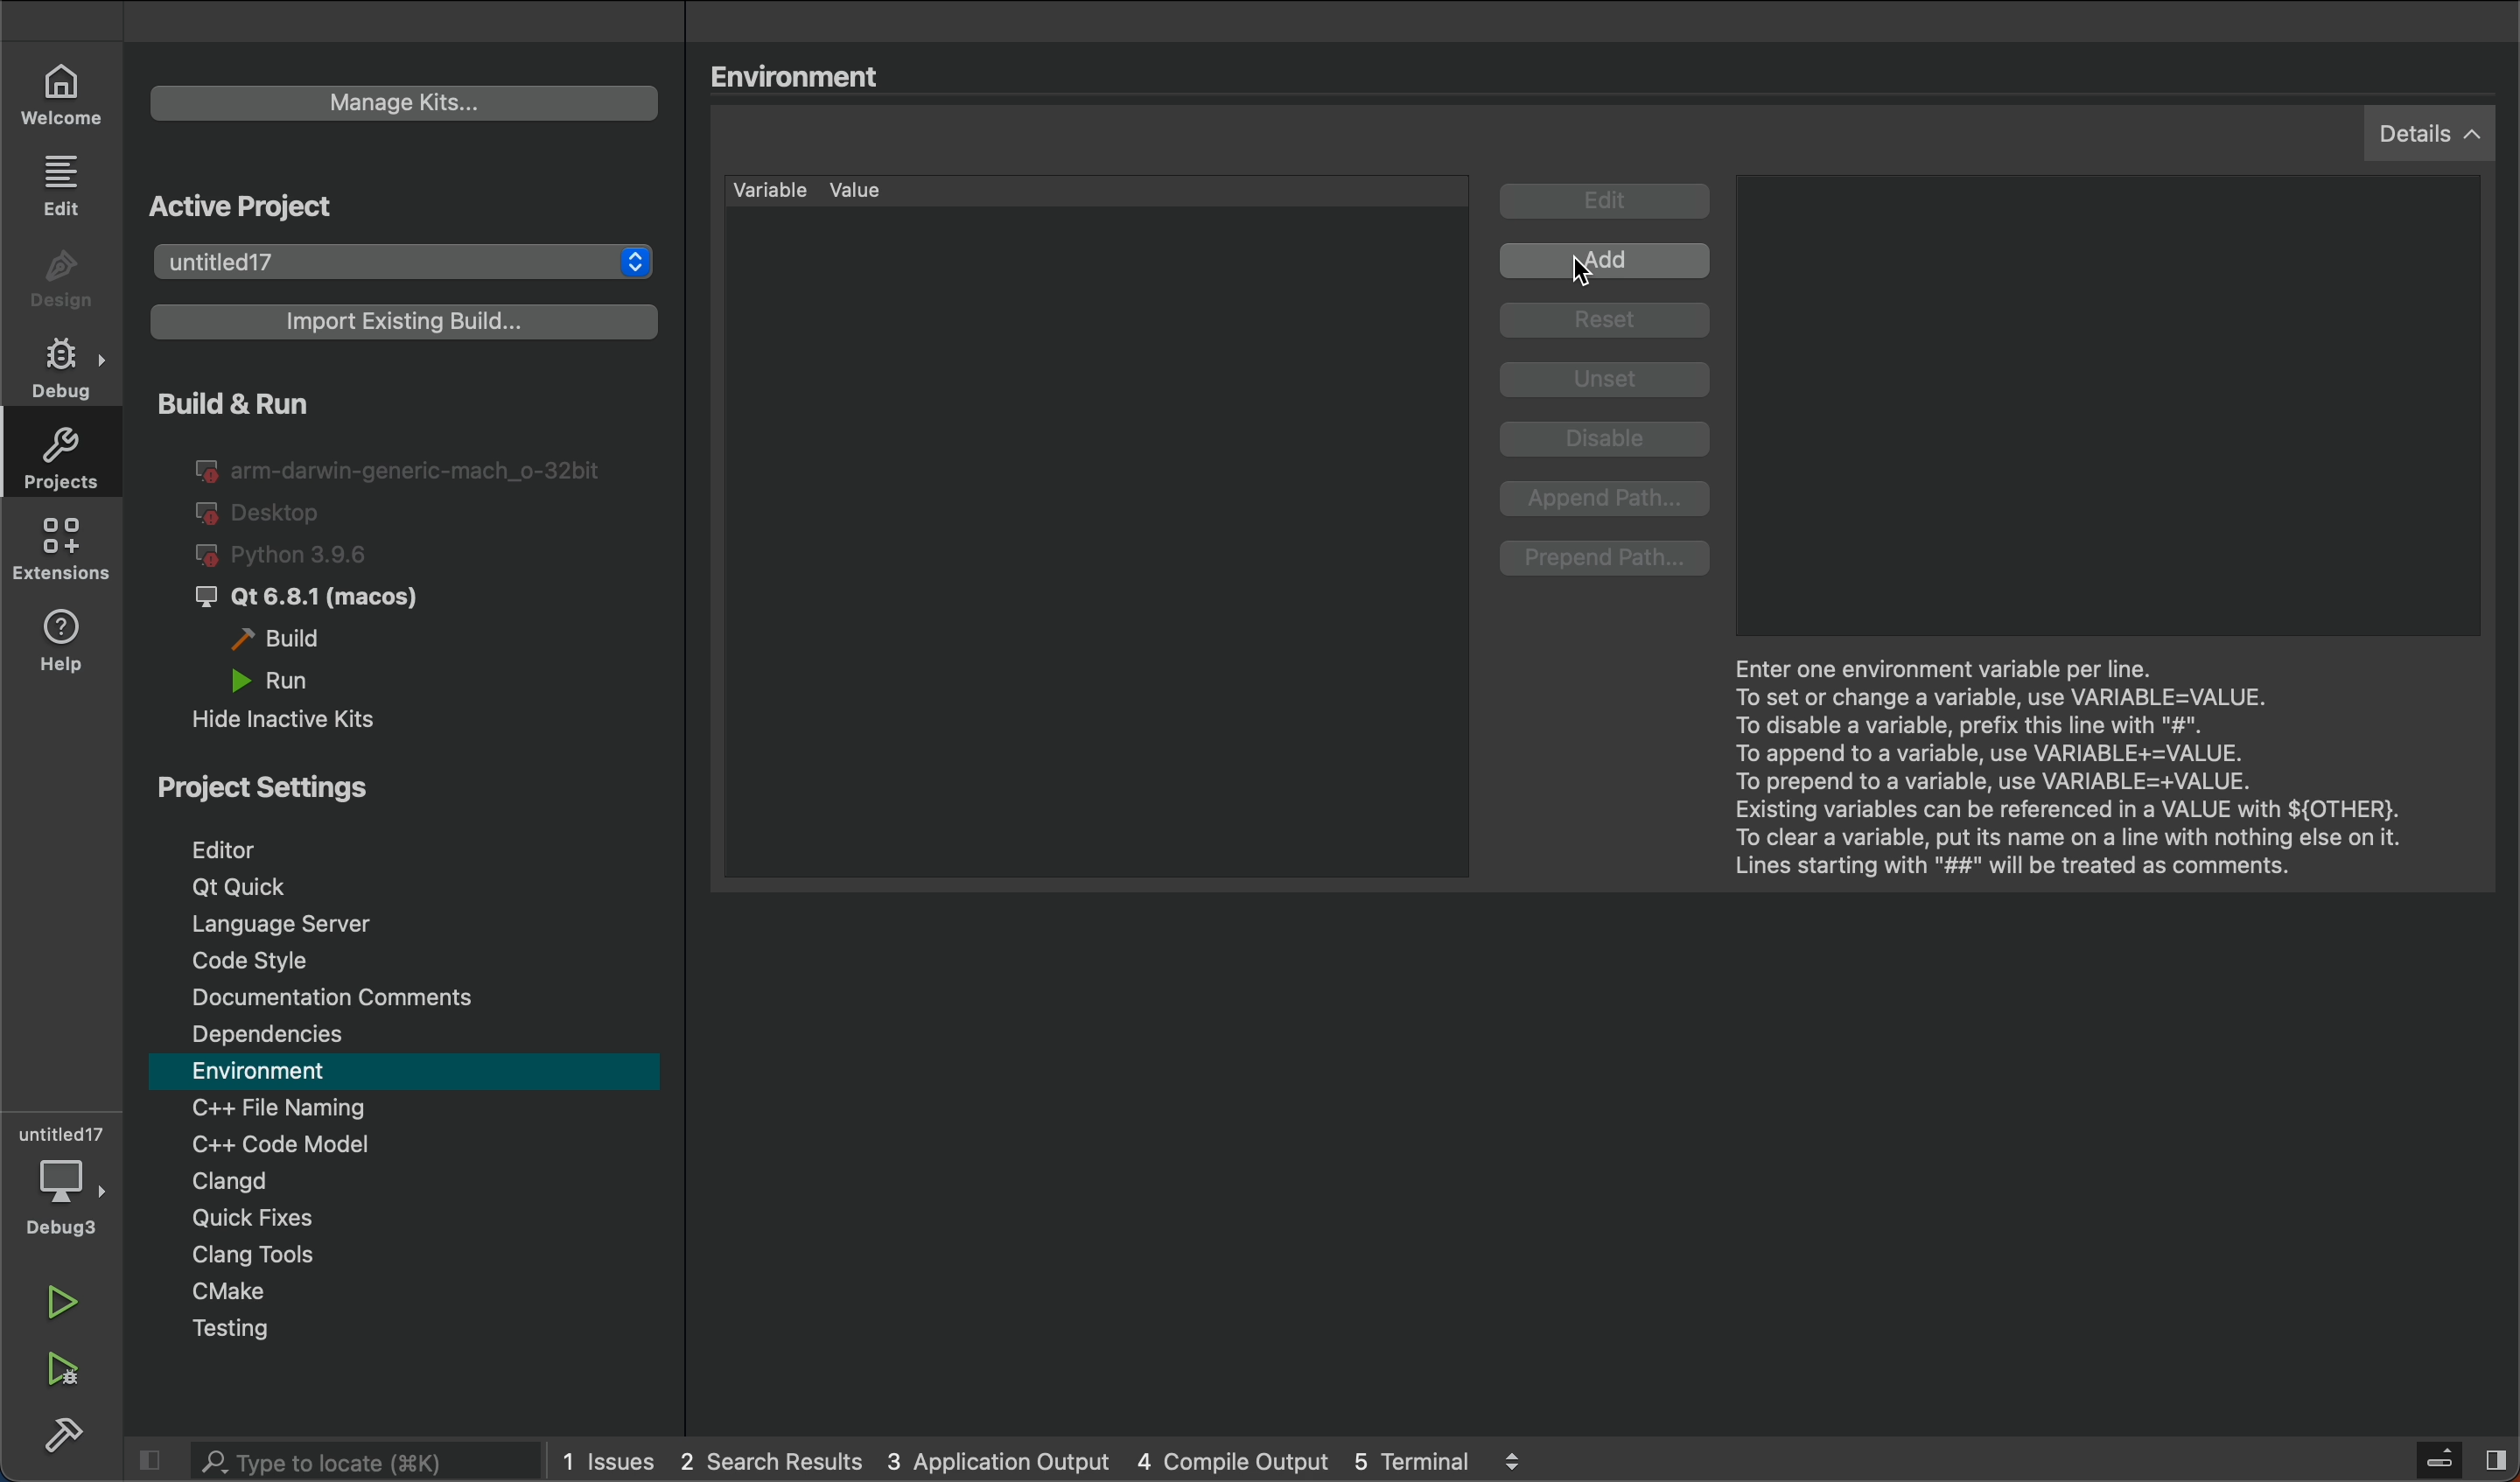 This screenshot has height=1482, width=2520. I want to click on editor, so click(400, 843).